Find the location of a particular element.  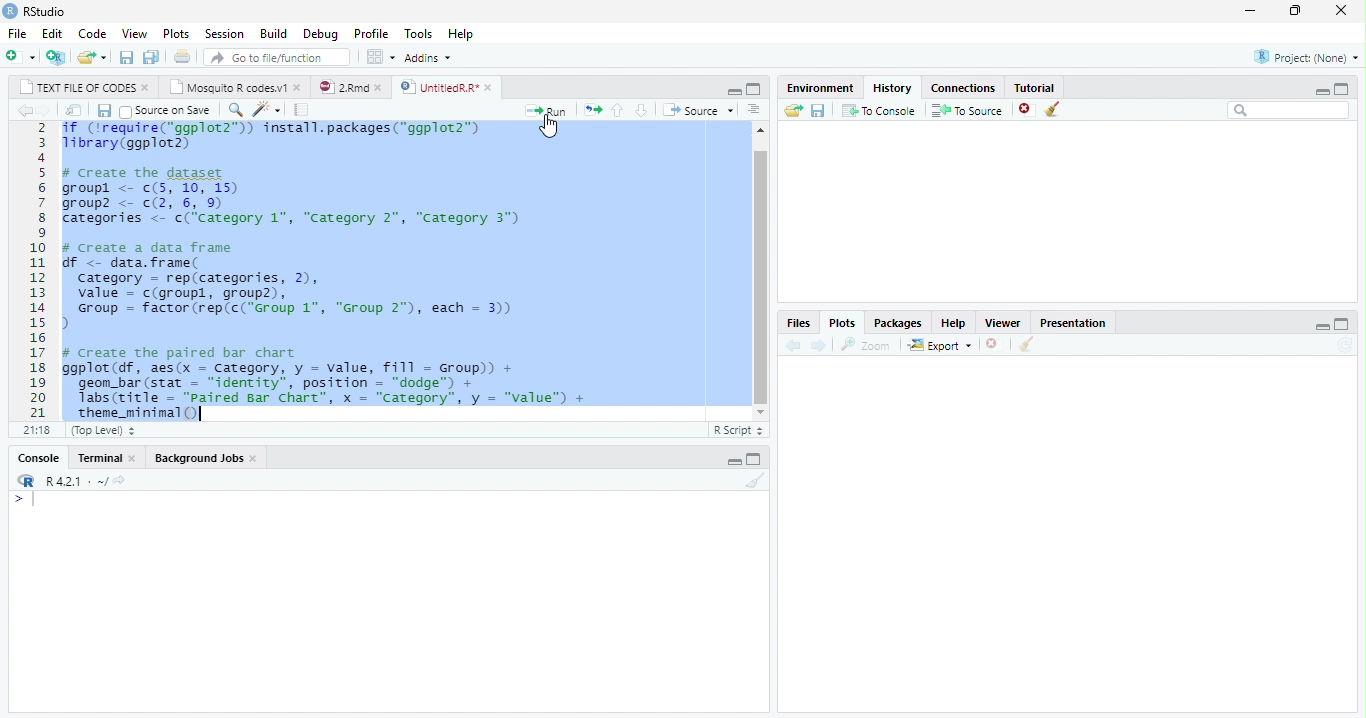

 to source : insert the selected command into the current document  is located at coordinates (964, 110).